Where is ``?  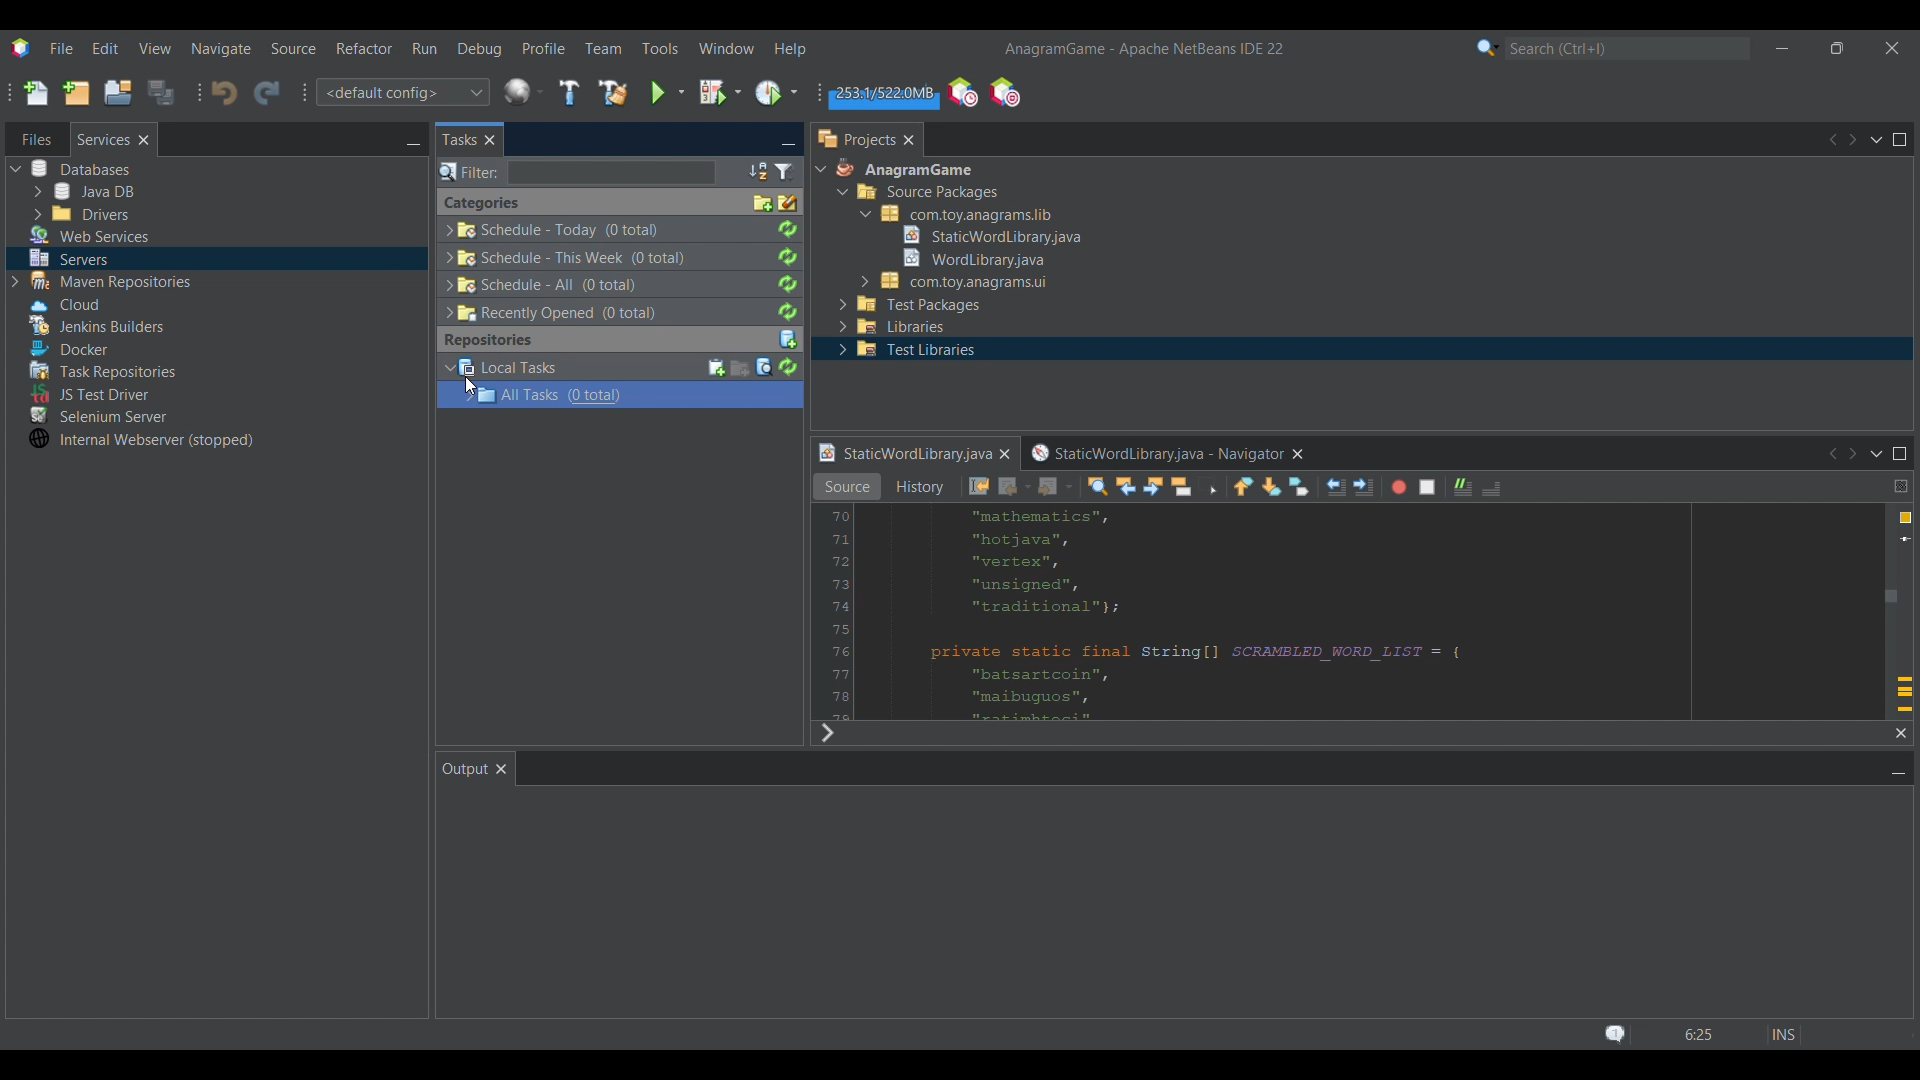  is located at coordinates (1488, 489).